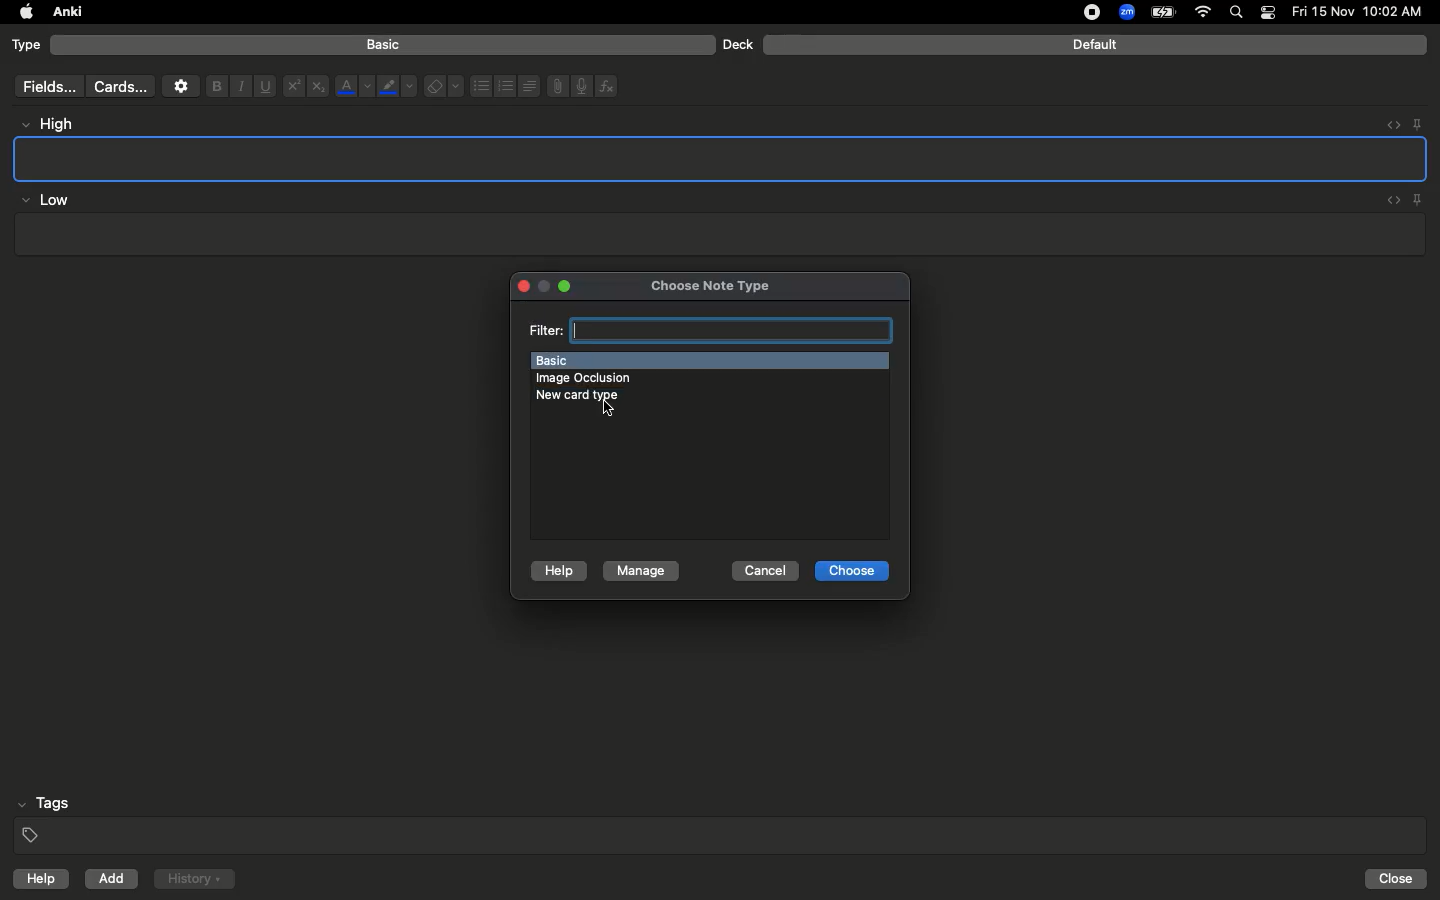  Describe the element at coordinates (527, 84) in the screenshot. I see `Alignment` at that location.